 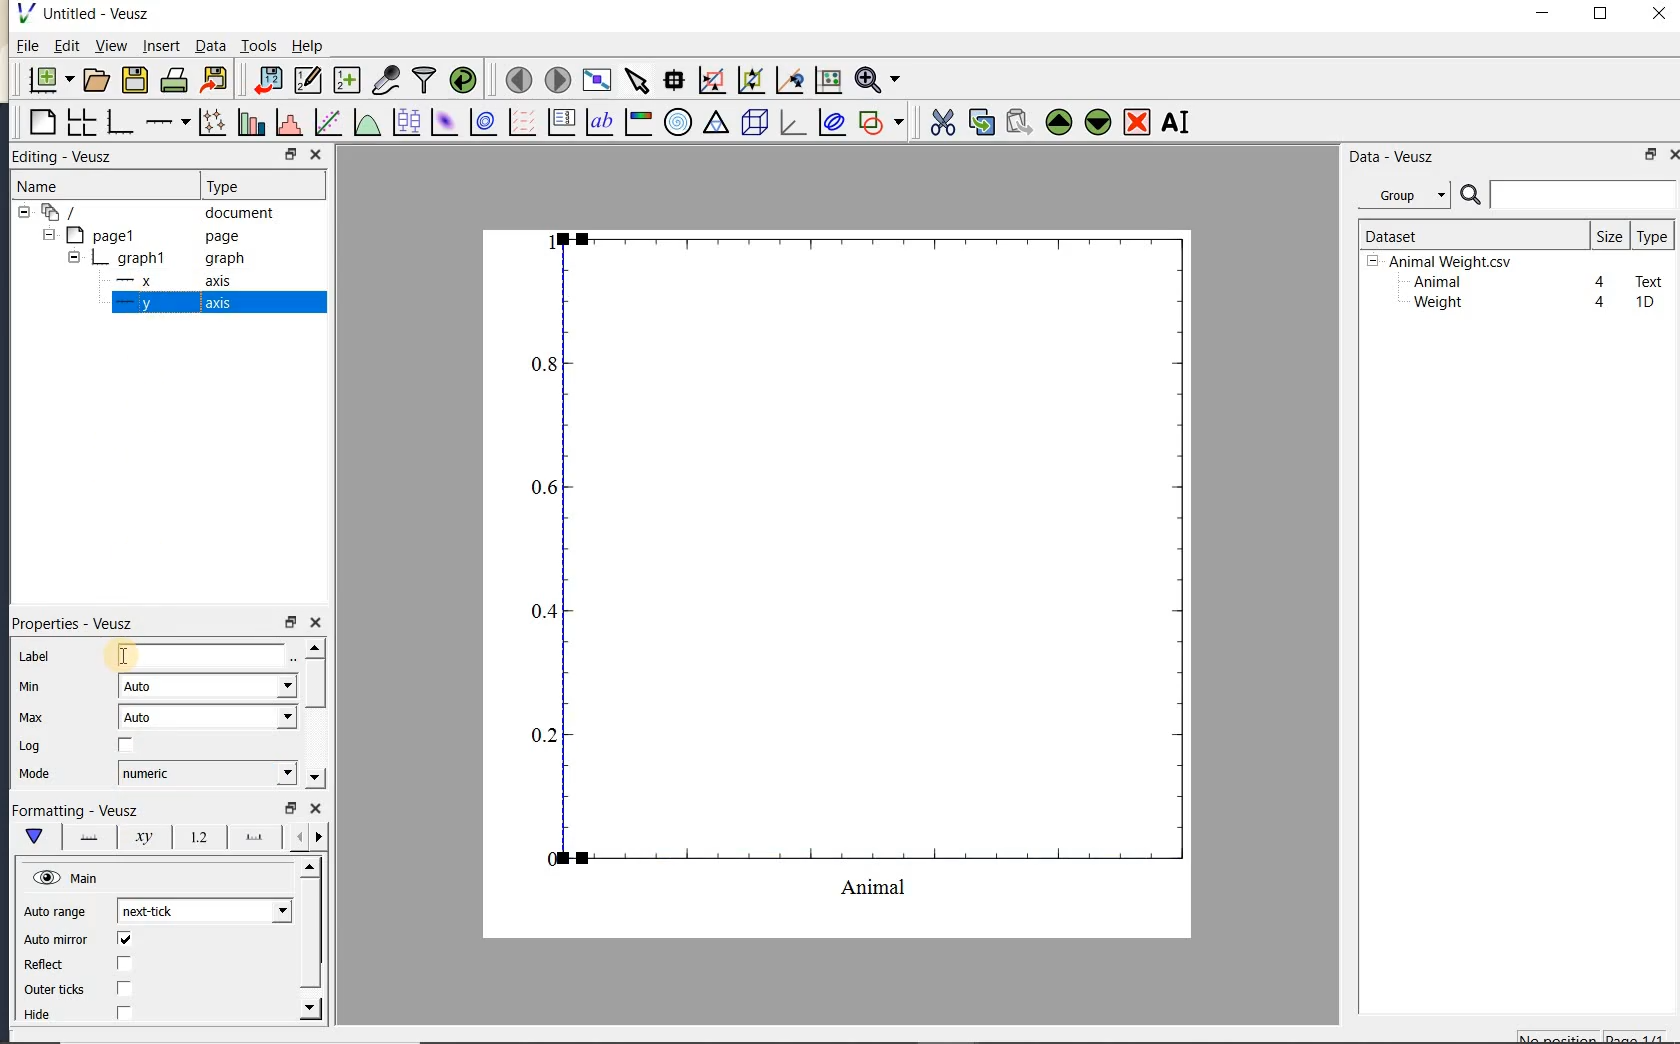 I want to click on Animalweight.csv, so click(x=1444, y=262).